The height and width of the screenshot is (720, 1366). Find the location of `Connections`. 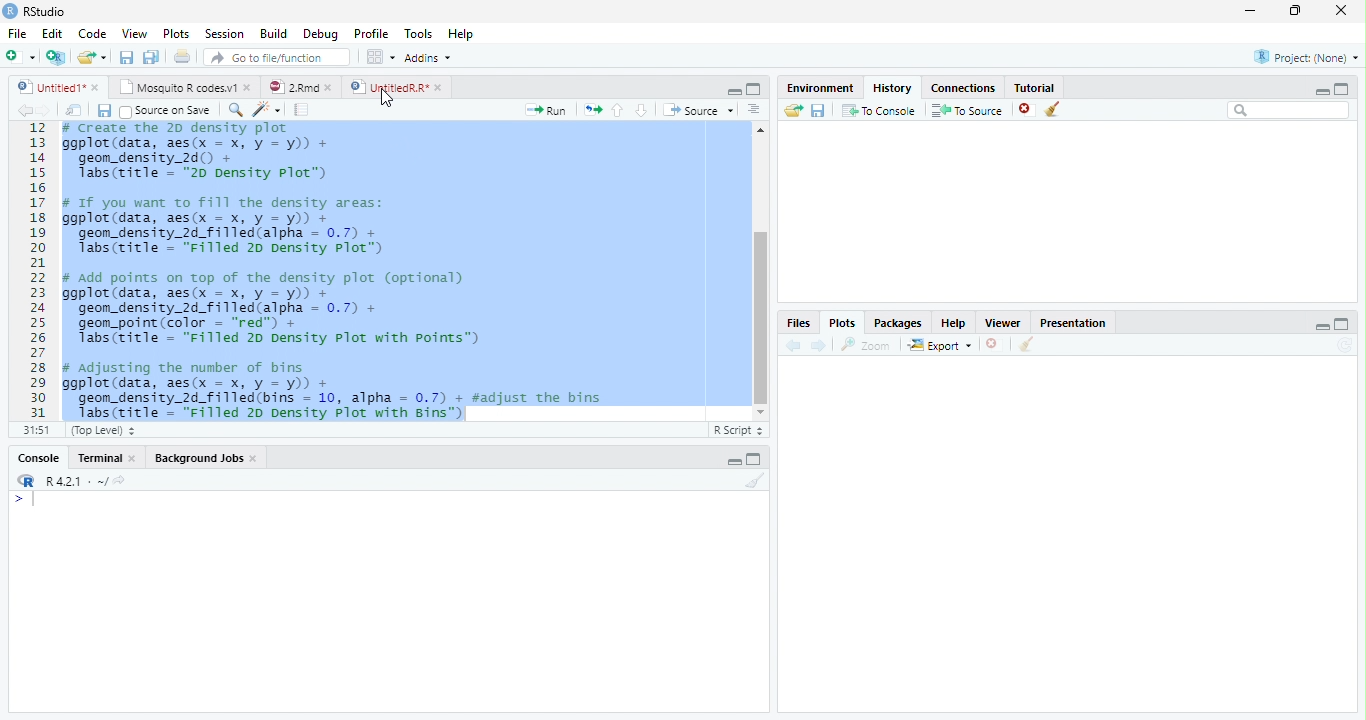

Connections is located at coordinates (964, 89).